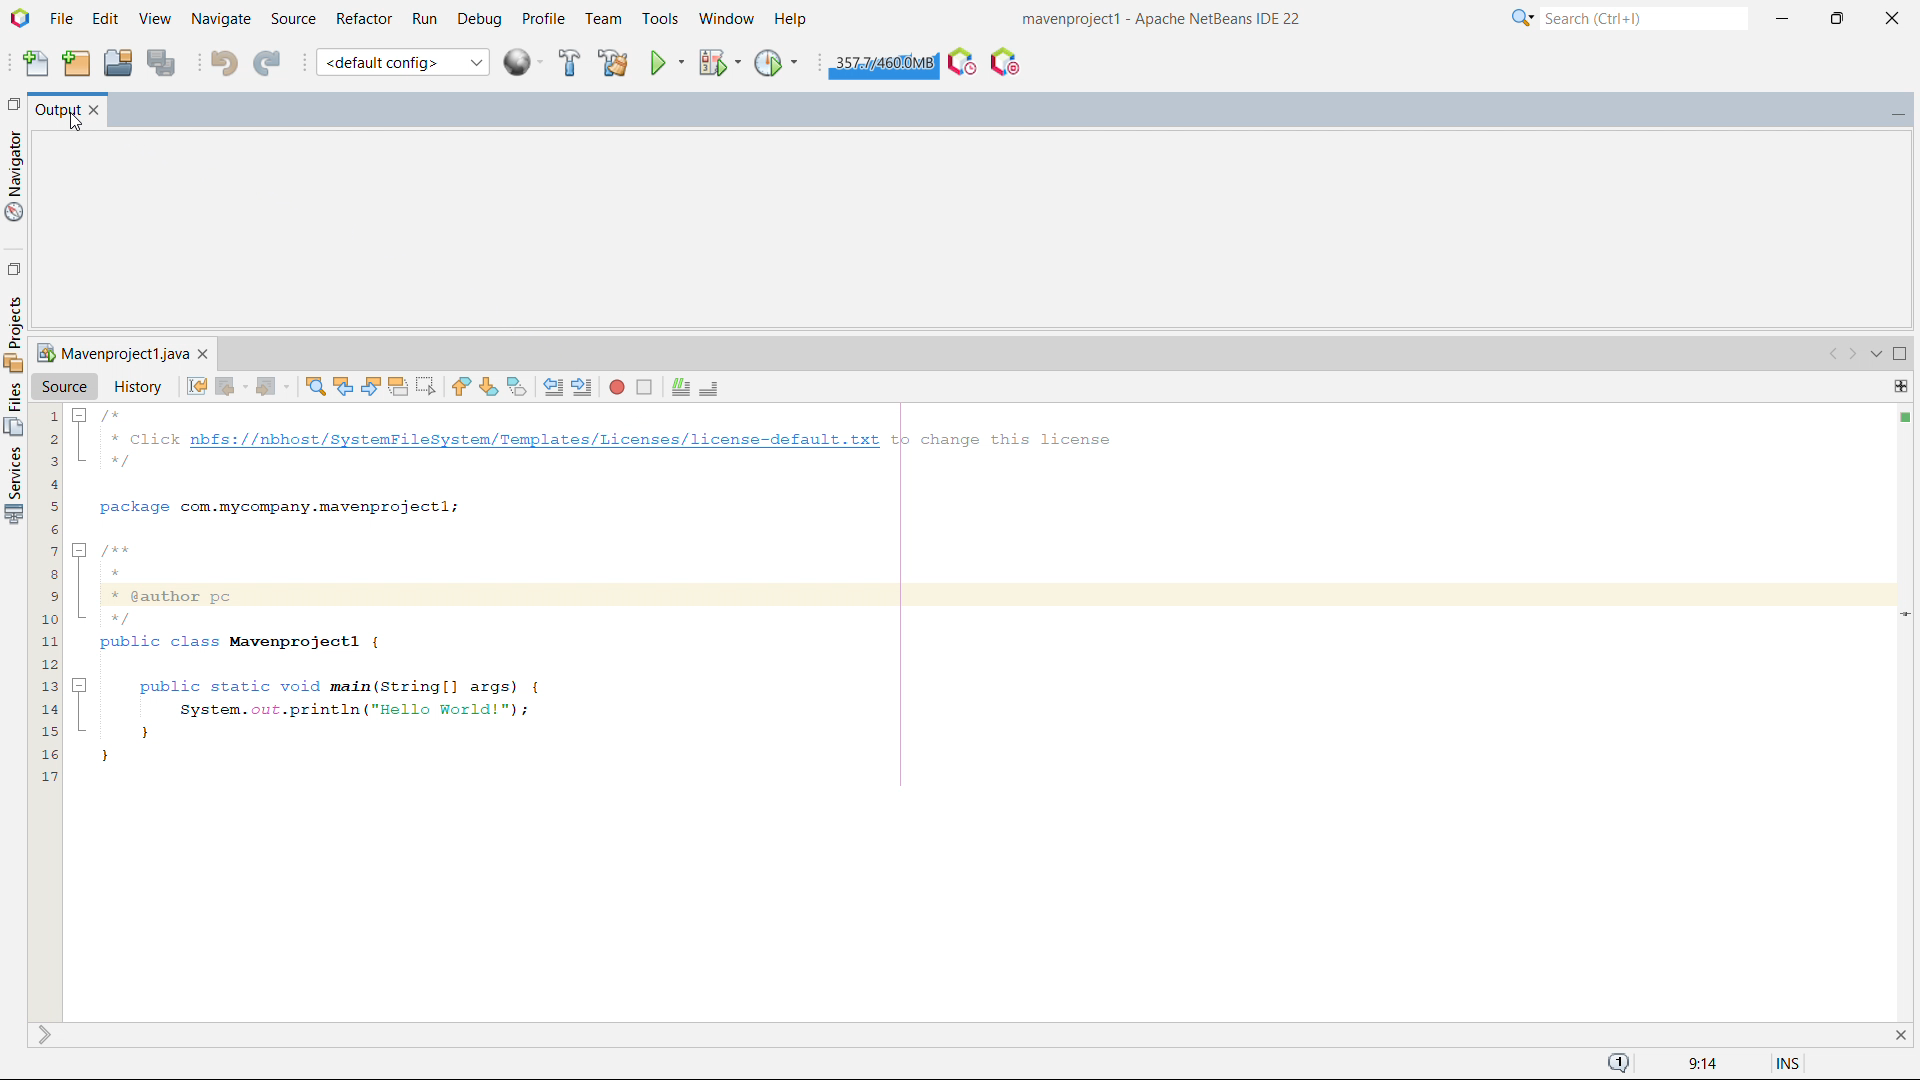 This screenshot has height=1080, width=1920. I want to click on start macro recording , so click(617, 386).